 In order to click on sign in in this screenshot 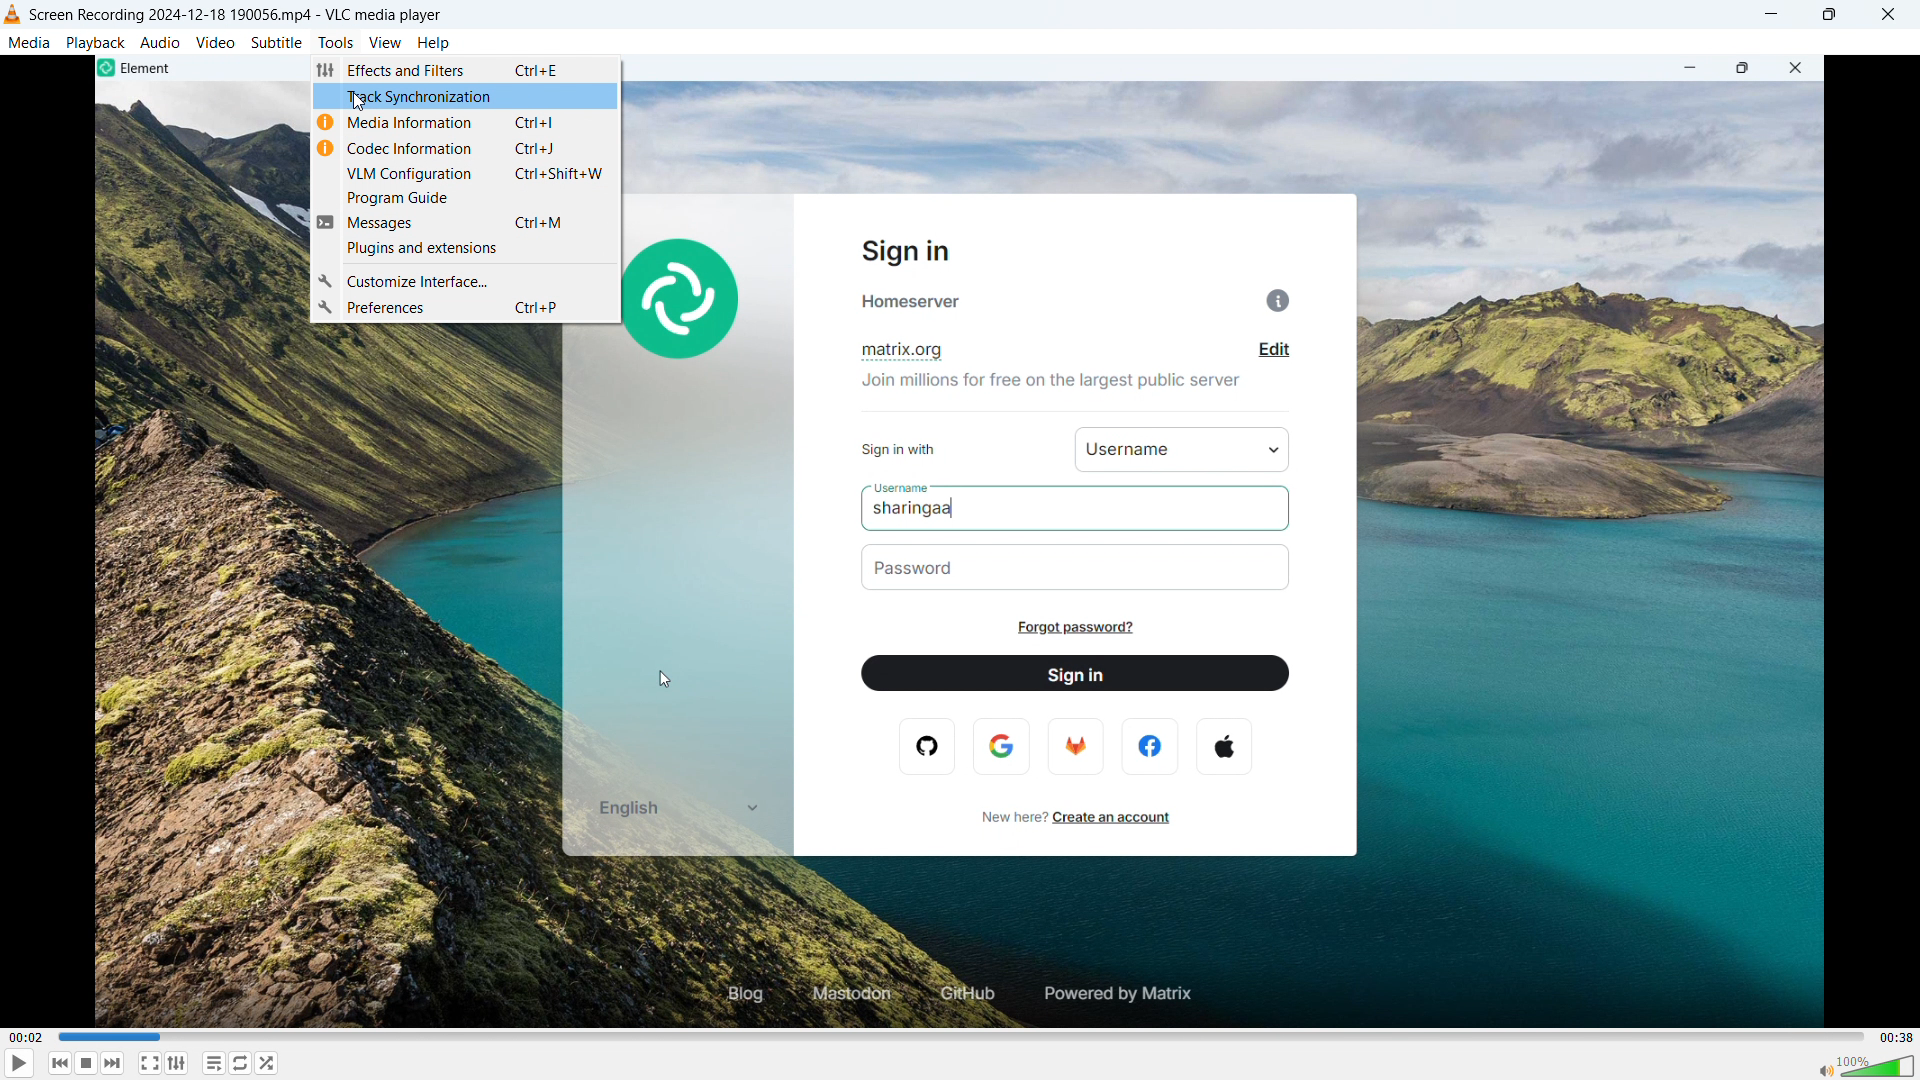, I will do `click(904, 251)`.